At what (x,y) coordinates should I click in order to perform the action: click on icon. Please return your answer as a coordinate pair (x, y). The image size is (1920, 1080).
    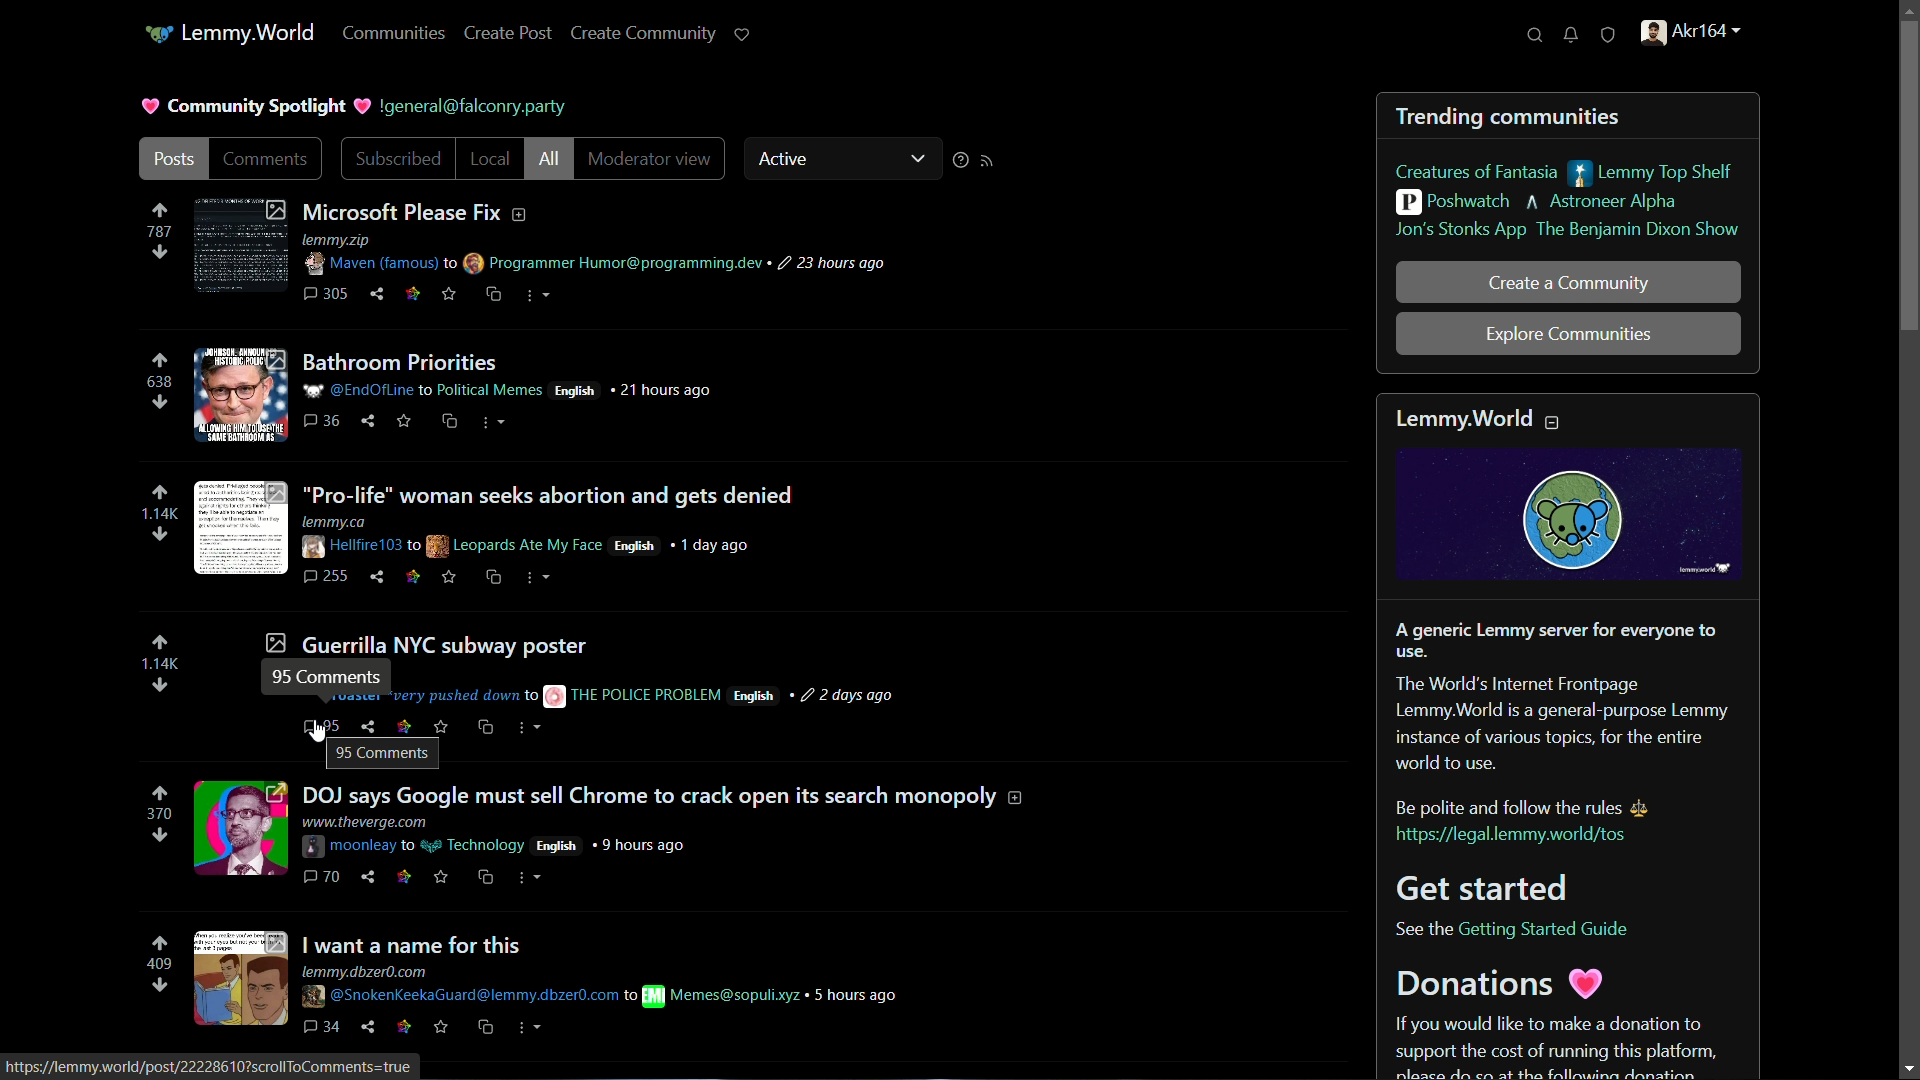
    Looking at the image, I should click on (155, 35).